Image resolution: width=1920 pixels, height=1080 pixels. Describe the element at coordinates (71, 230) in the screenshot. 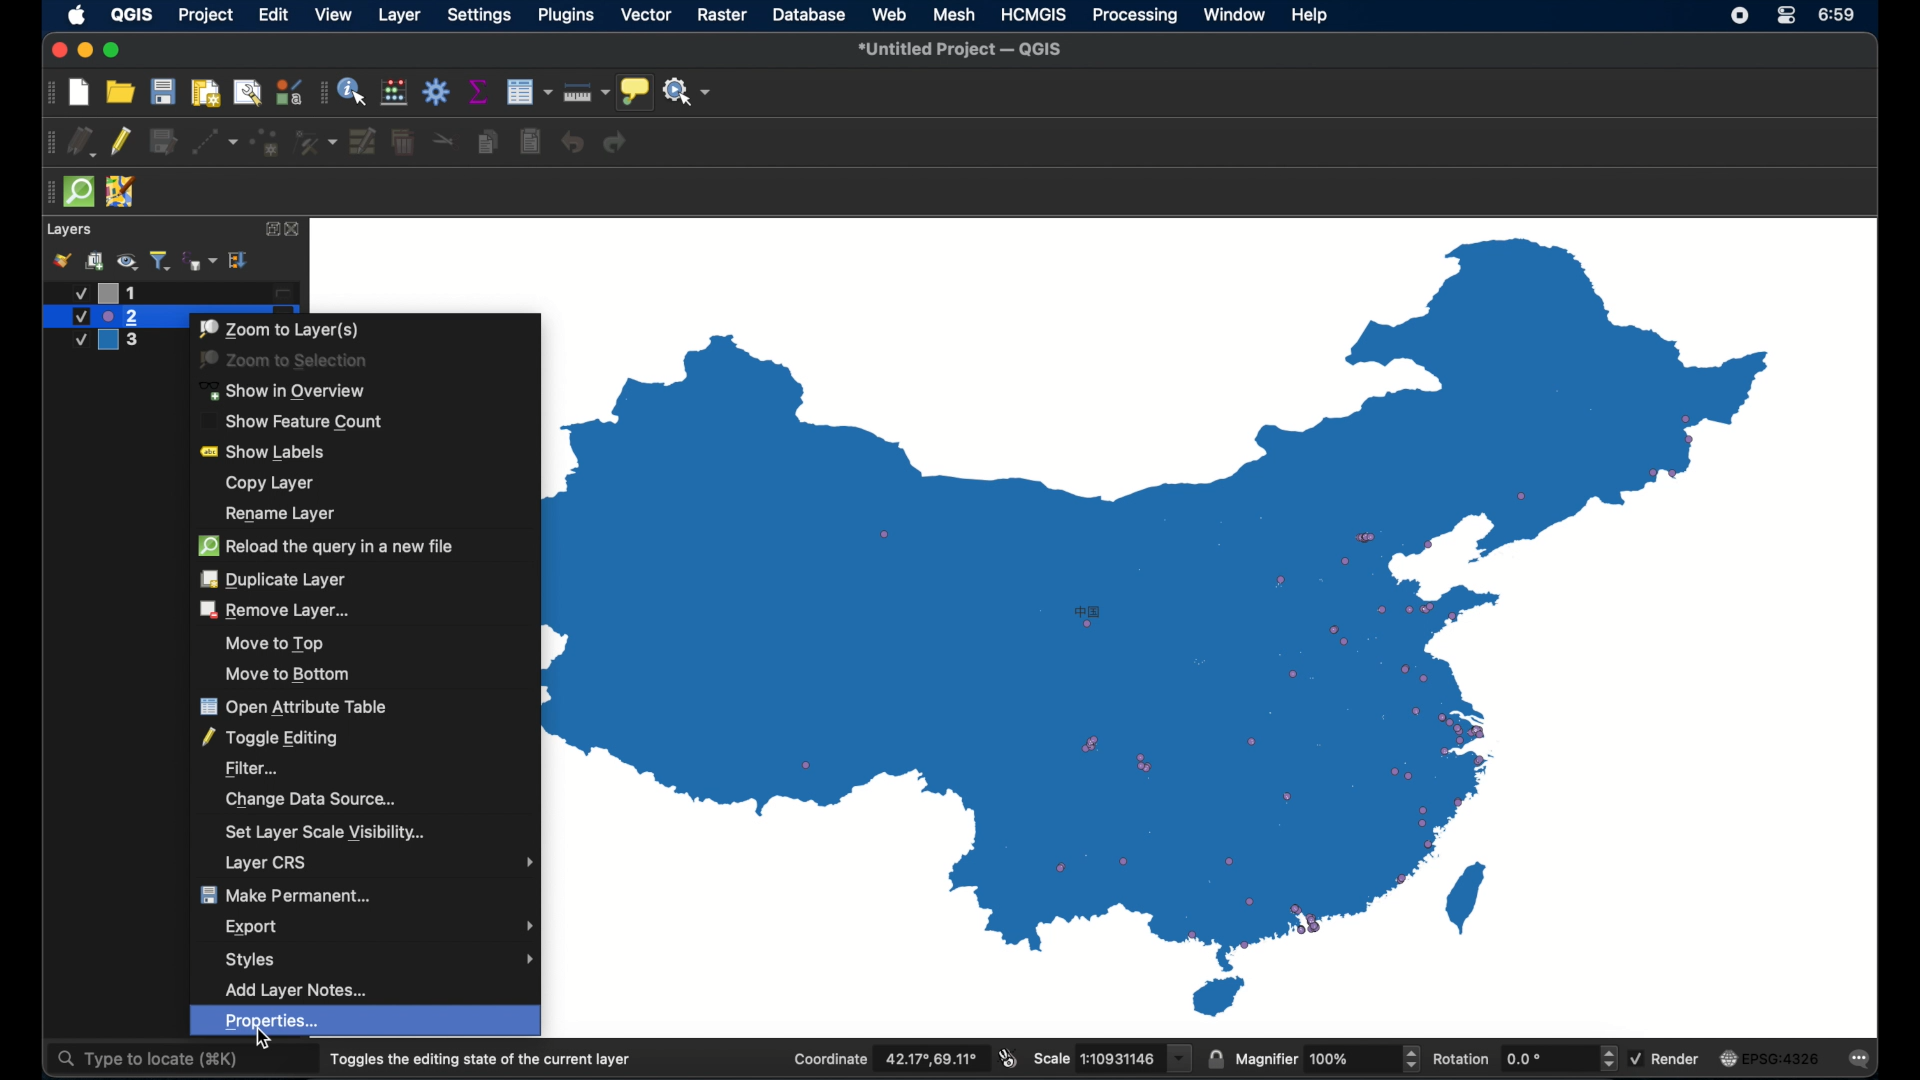

I see `layers` at that location.